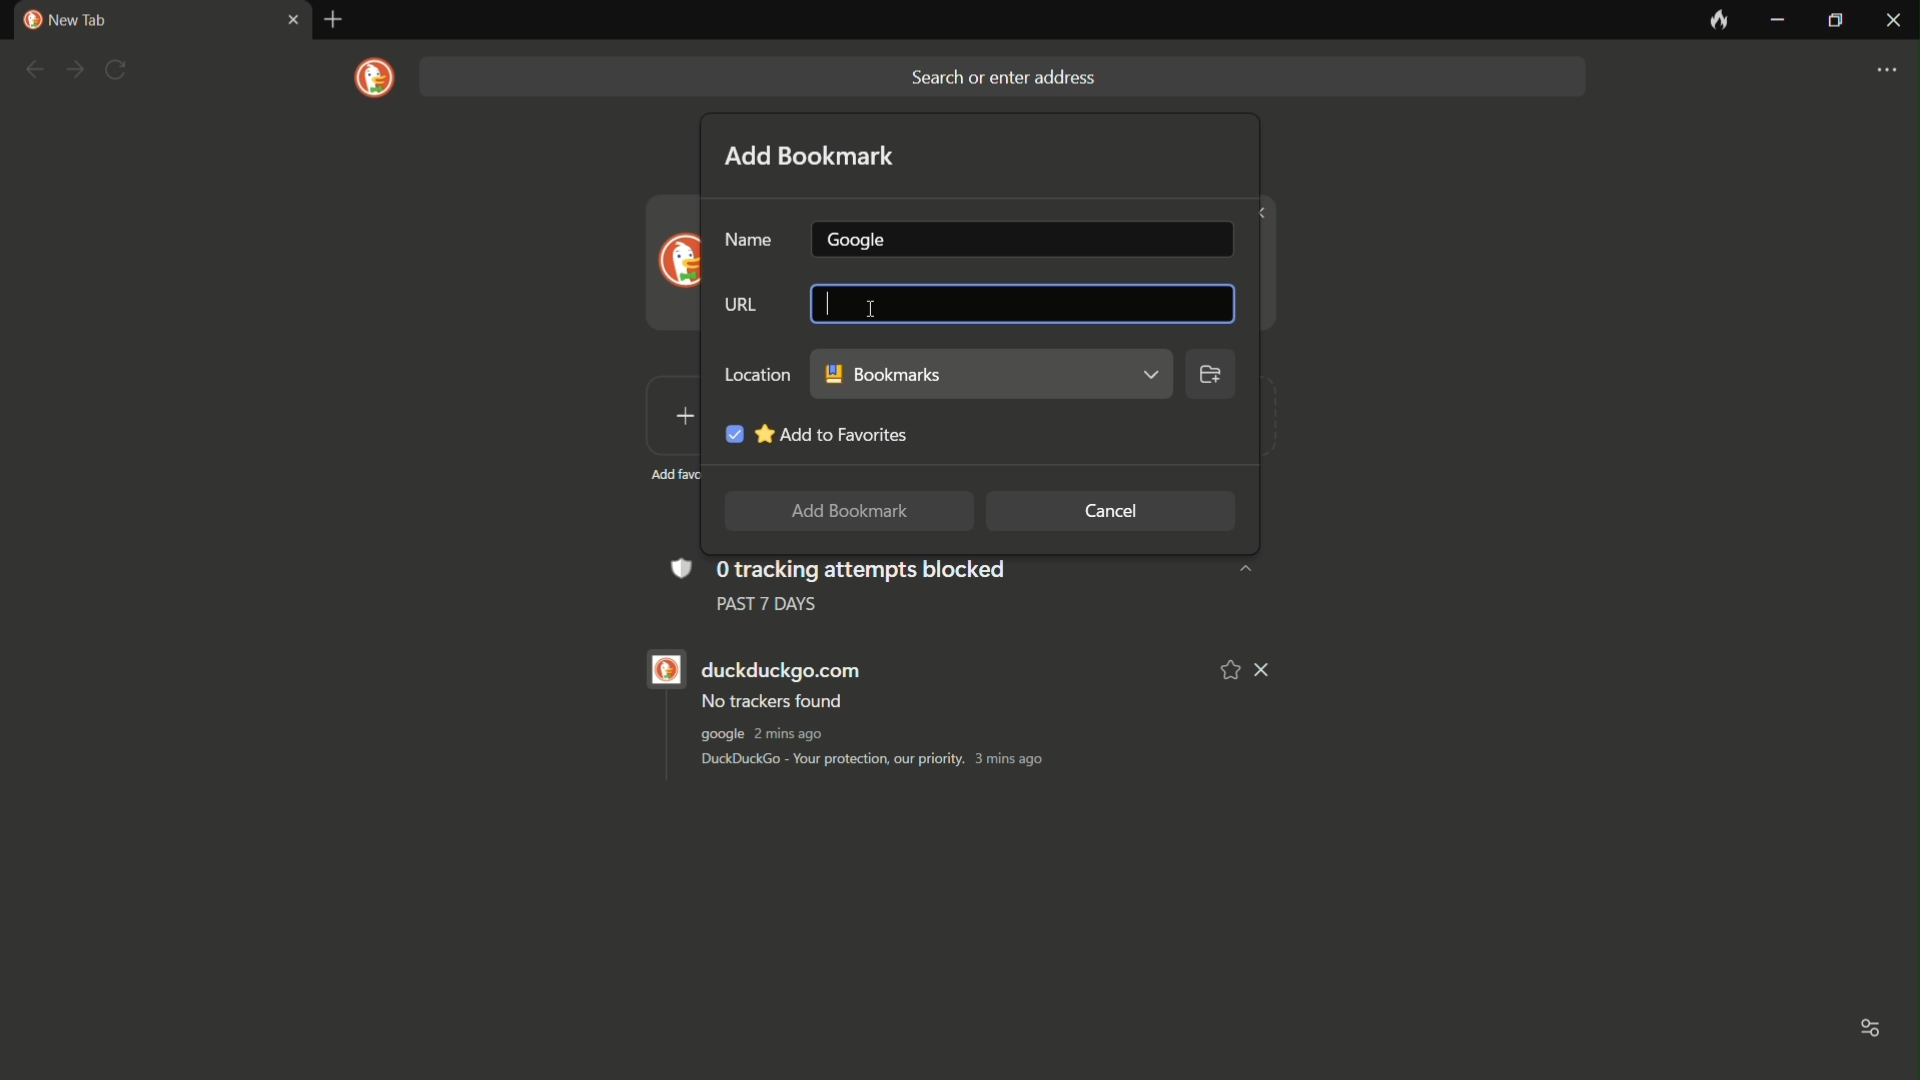 The width and height of the screenshot is (1920, 1080). I want to click on name bar, so click(1019, 236).